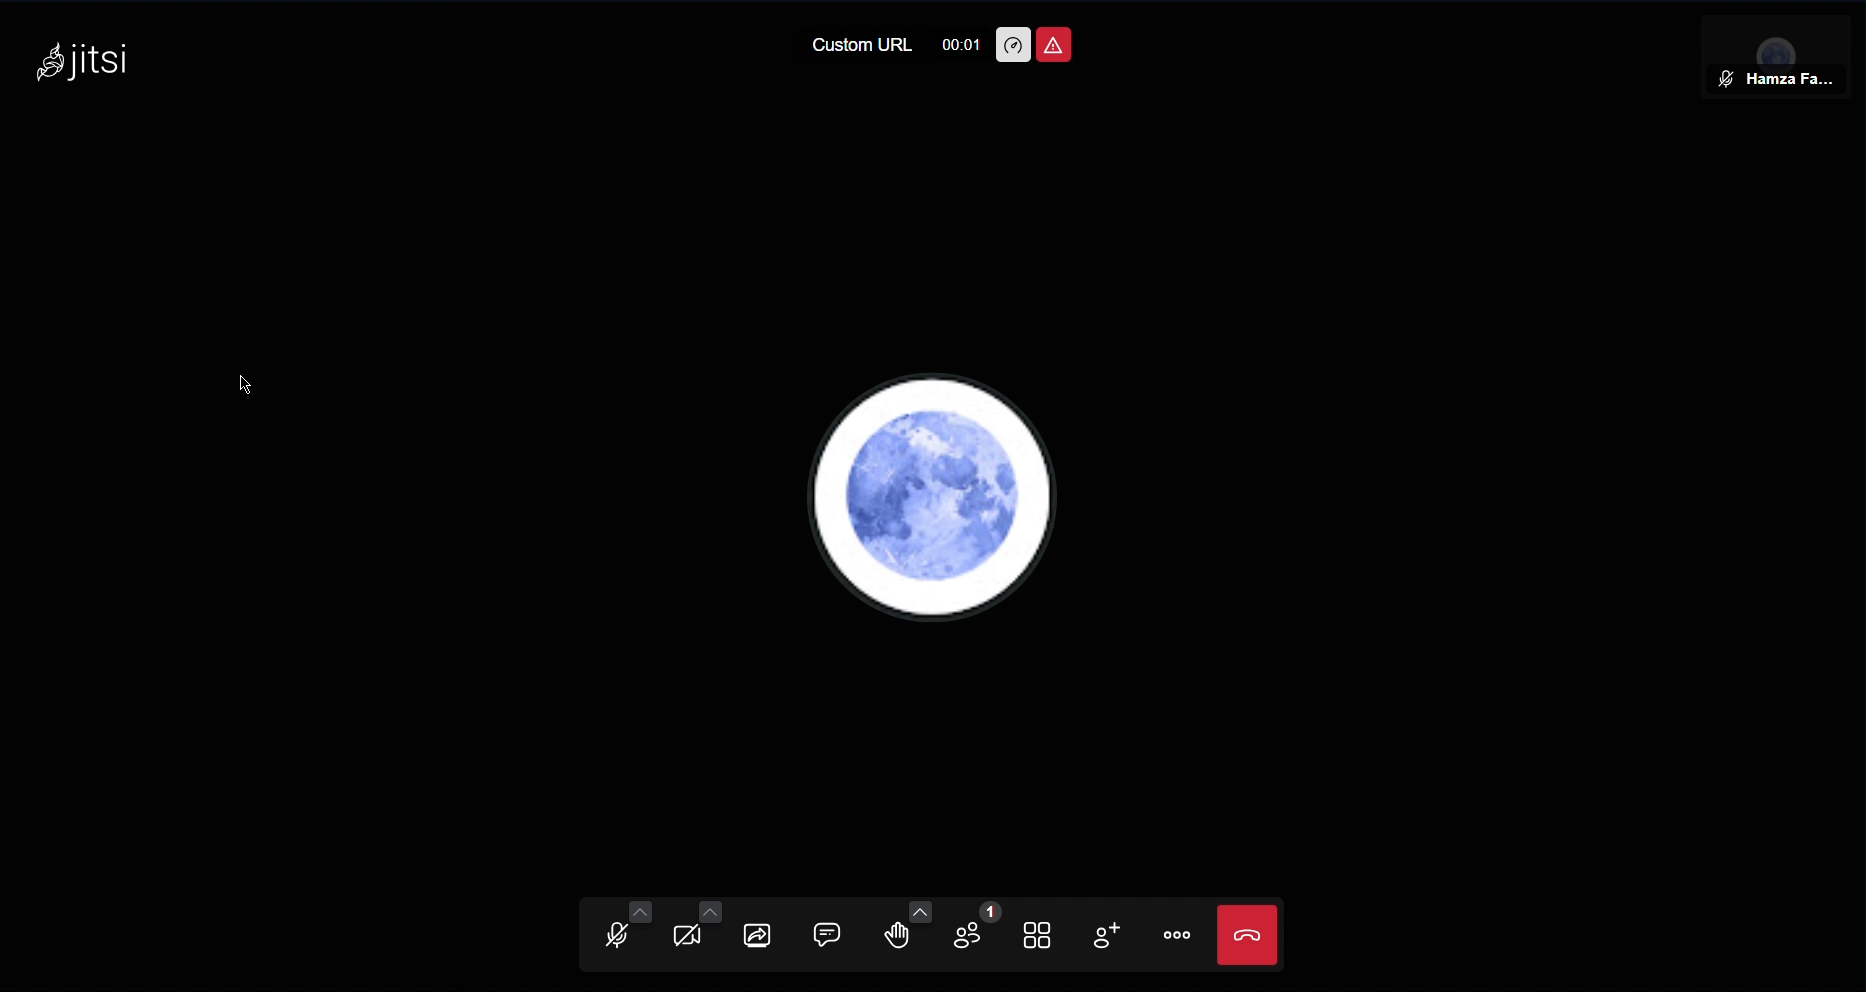 The image size is (1866, 992). I want to click on Share Screen, so click(763, 937).